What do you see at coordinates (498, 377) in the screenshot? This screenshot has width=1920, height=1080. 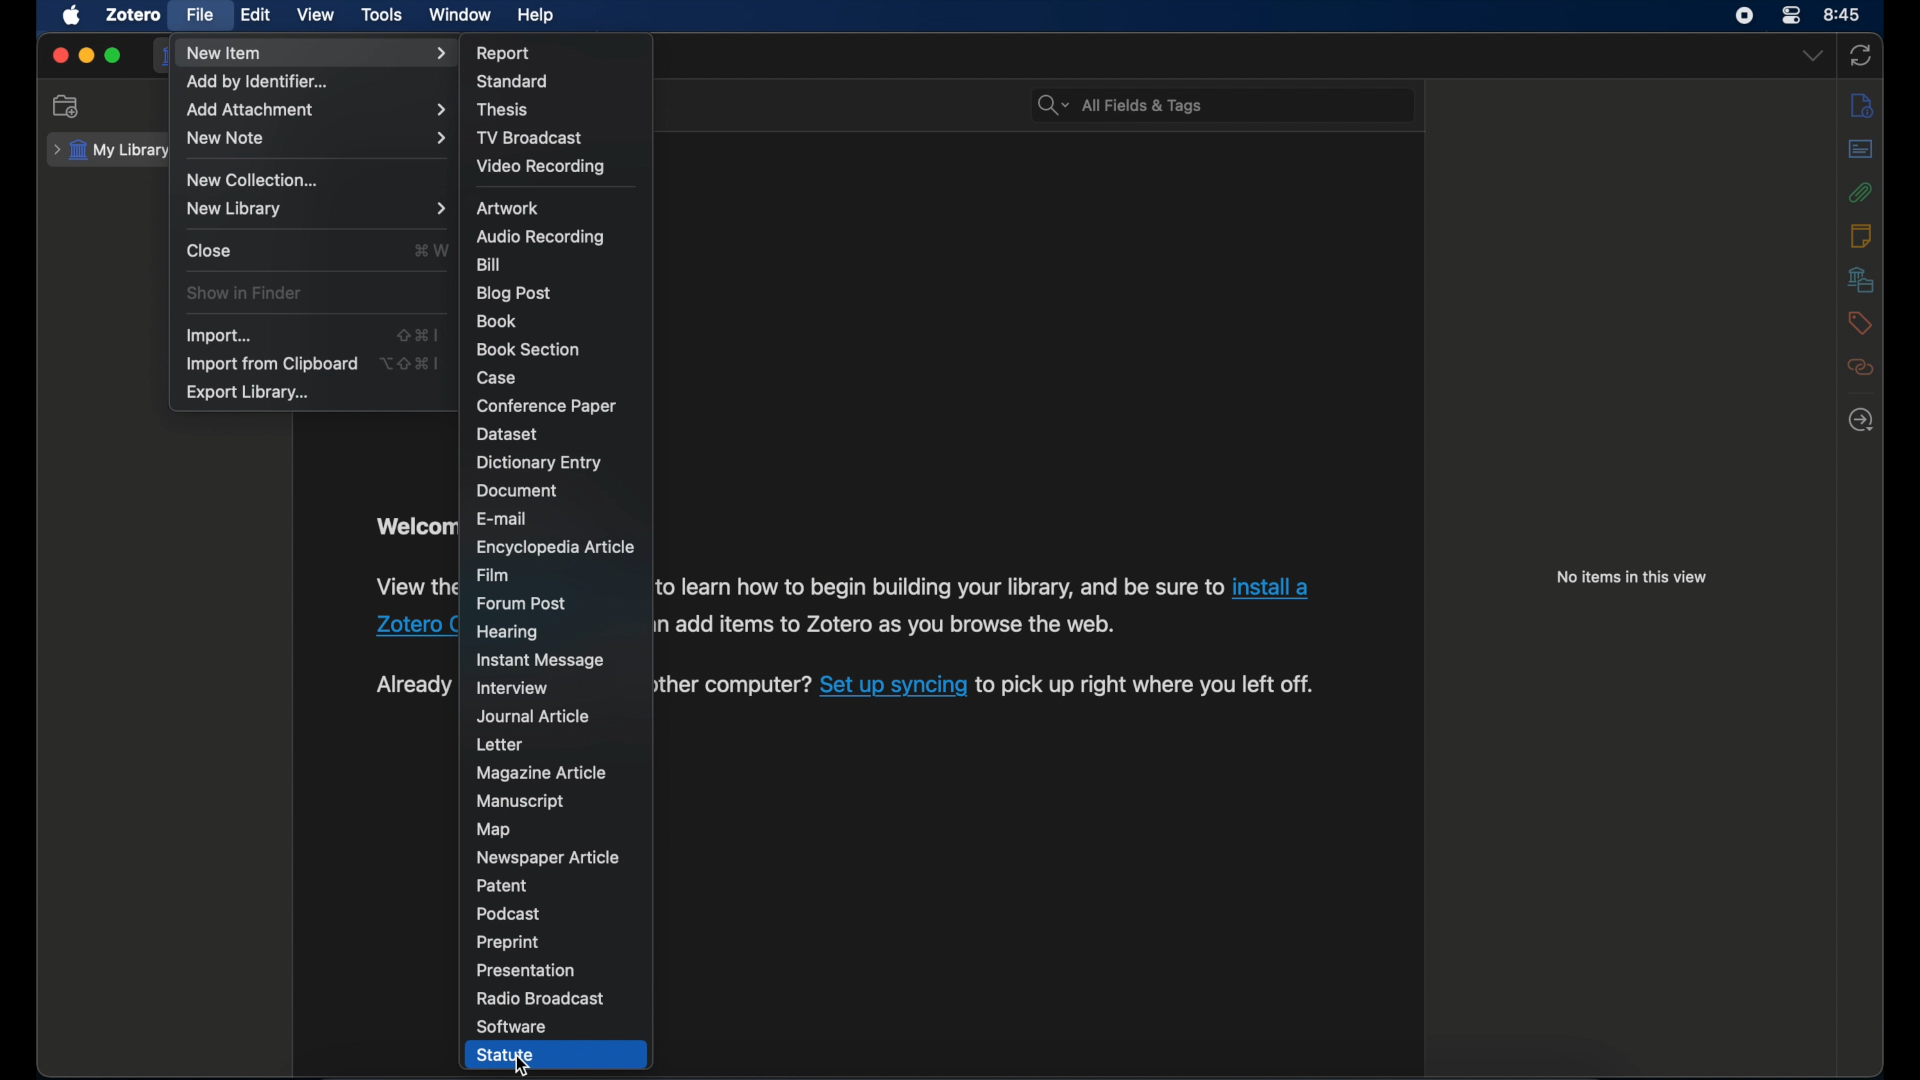 I see `case` at bounding box center [498, 377].